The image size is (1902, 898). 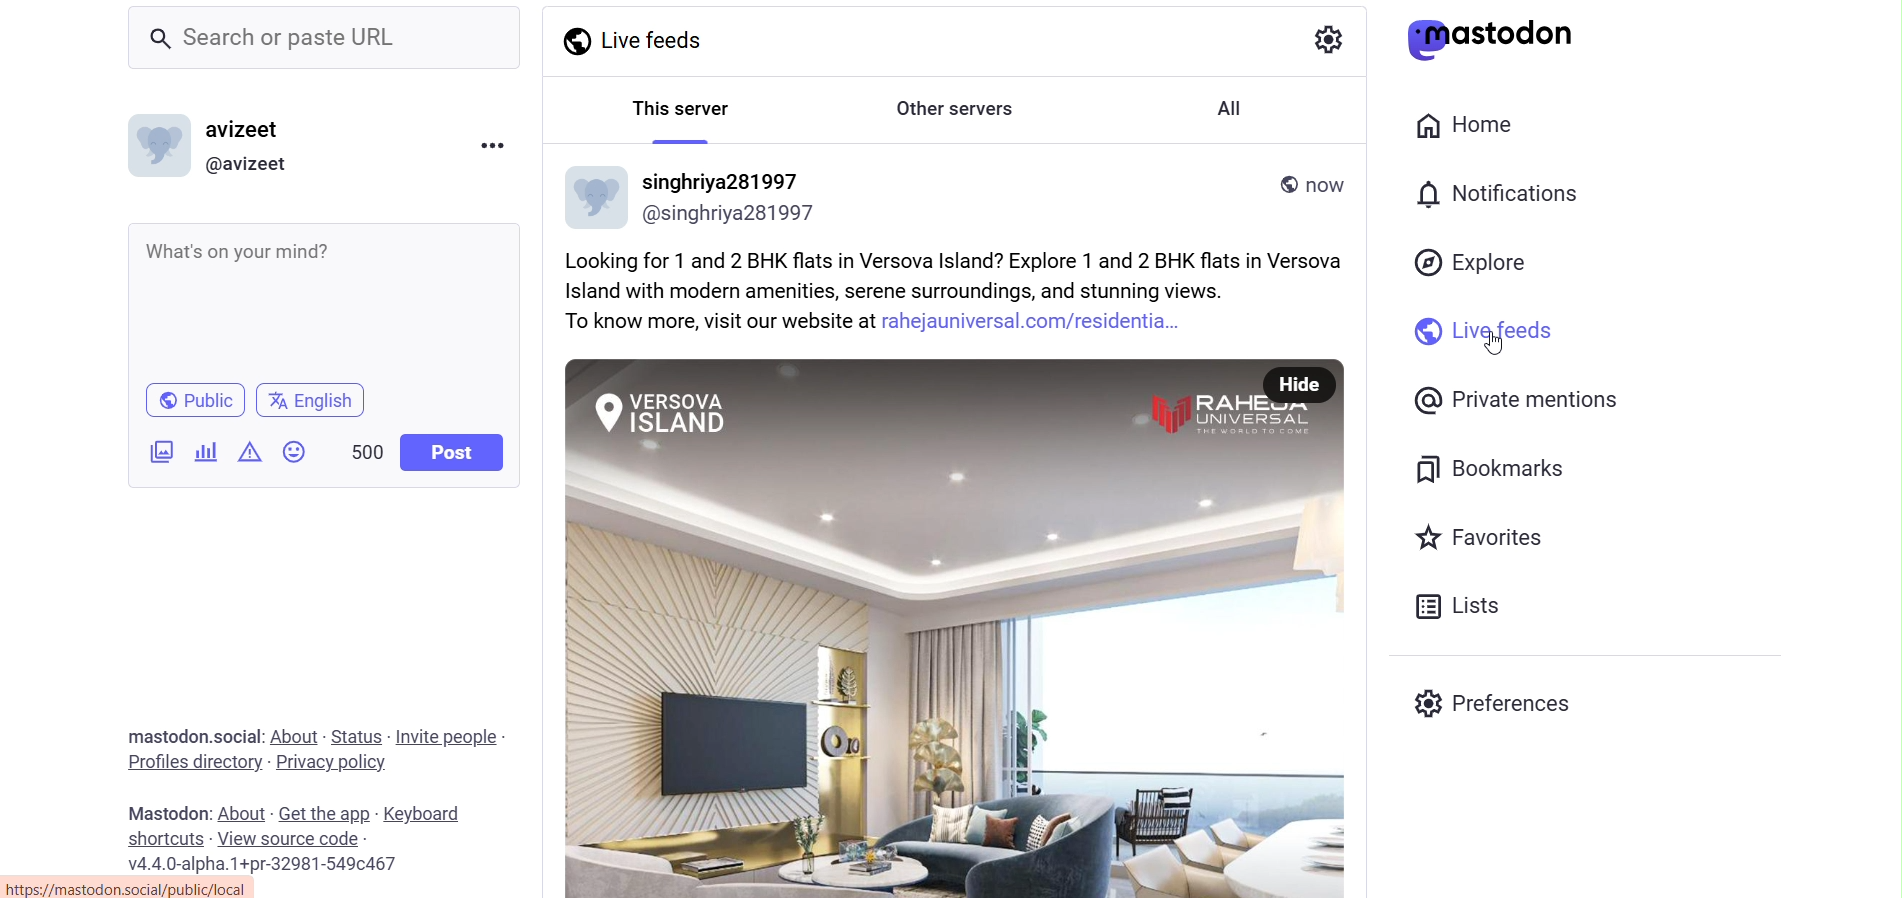 What do you see at coordinates (456, 452) in the screenshot?
I see `post` at bounding box center [456, 452].